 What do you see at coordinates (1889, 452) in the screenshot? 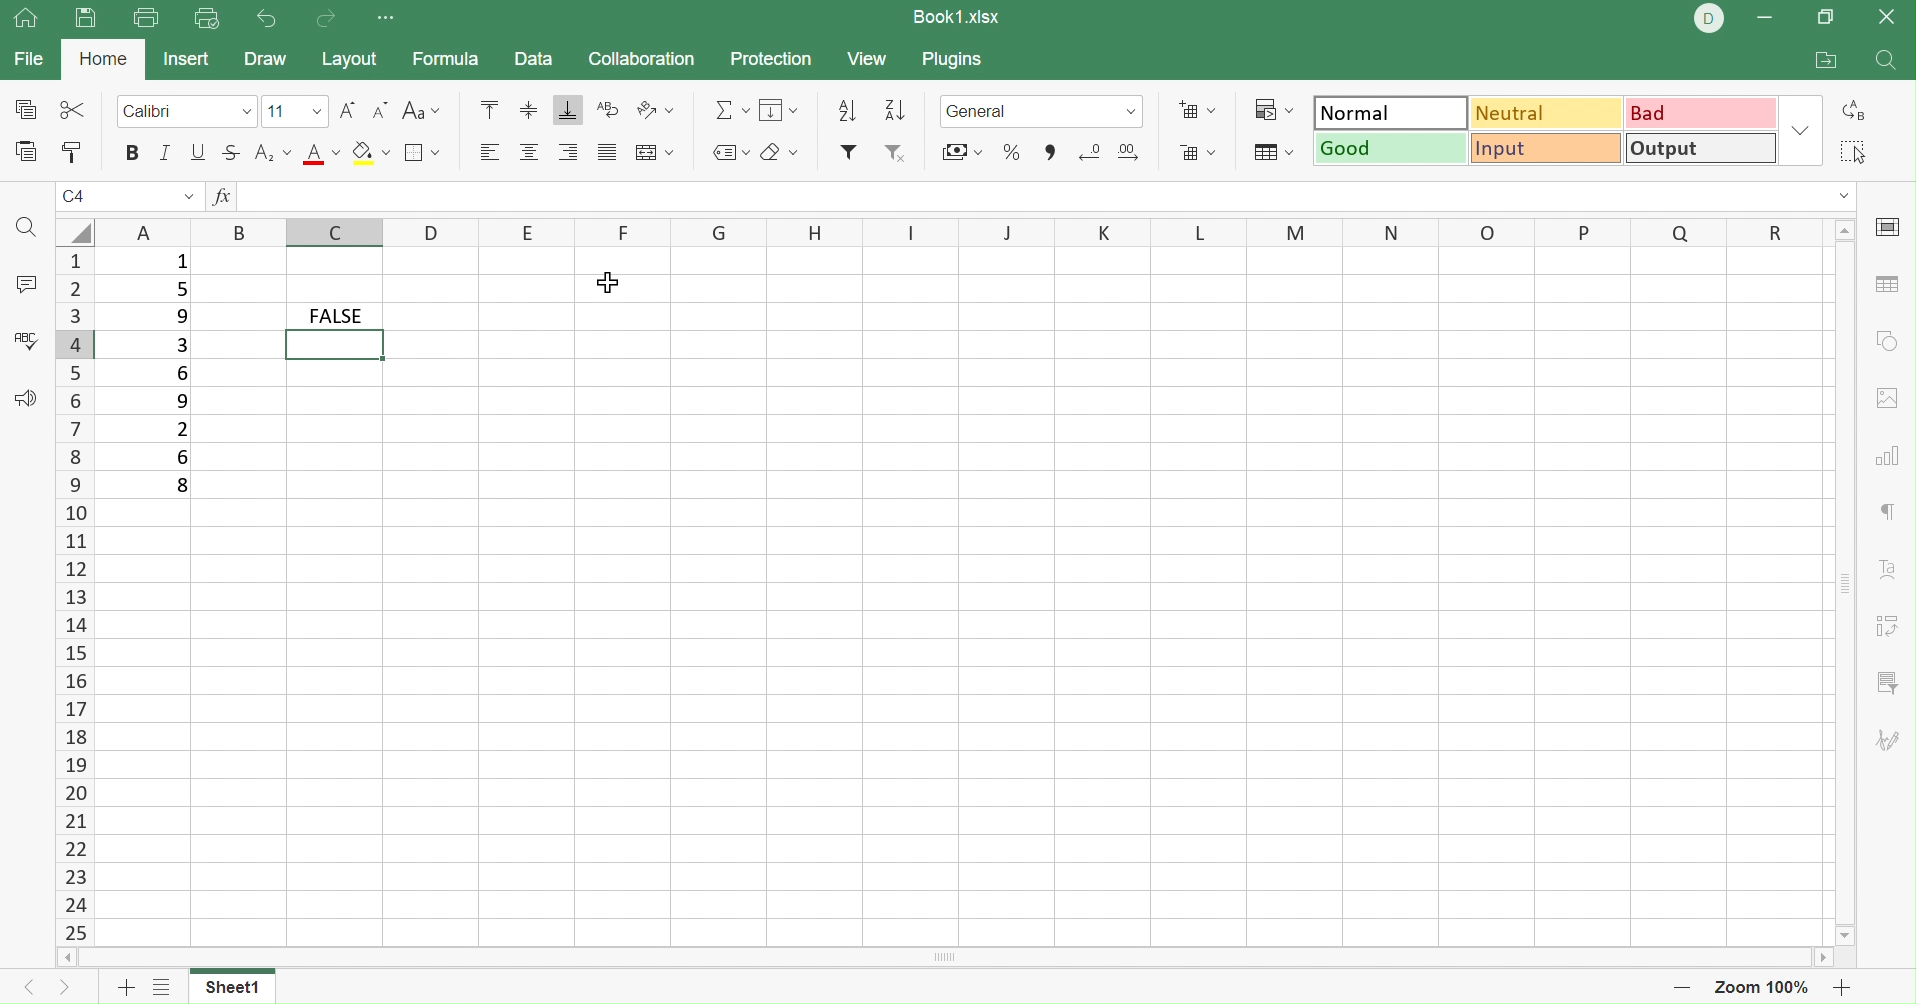
I see `Chart settings` at bounding box center [1889, 452].